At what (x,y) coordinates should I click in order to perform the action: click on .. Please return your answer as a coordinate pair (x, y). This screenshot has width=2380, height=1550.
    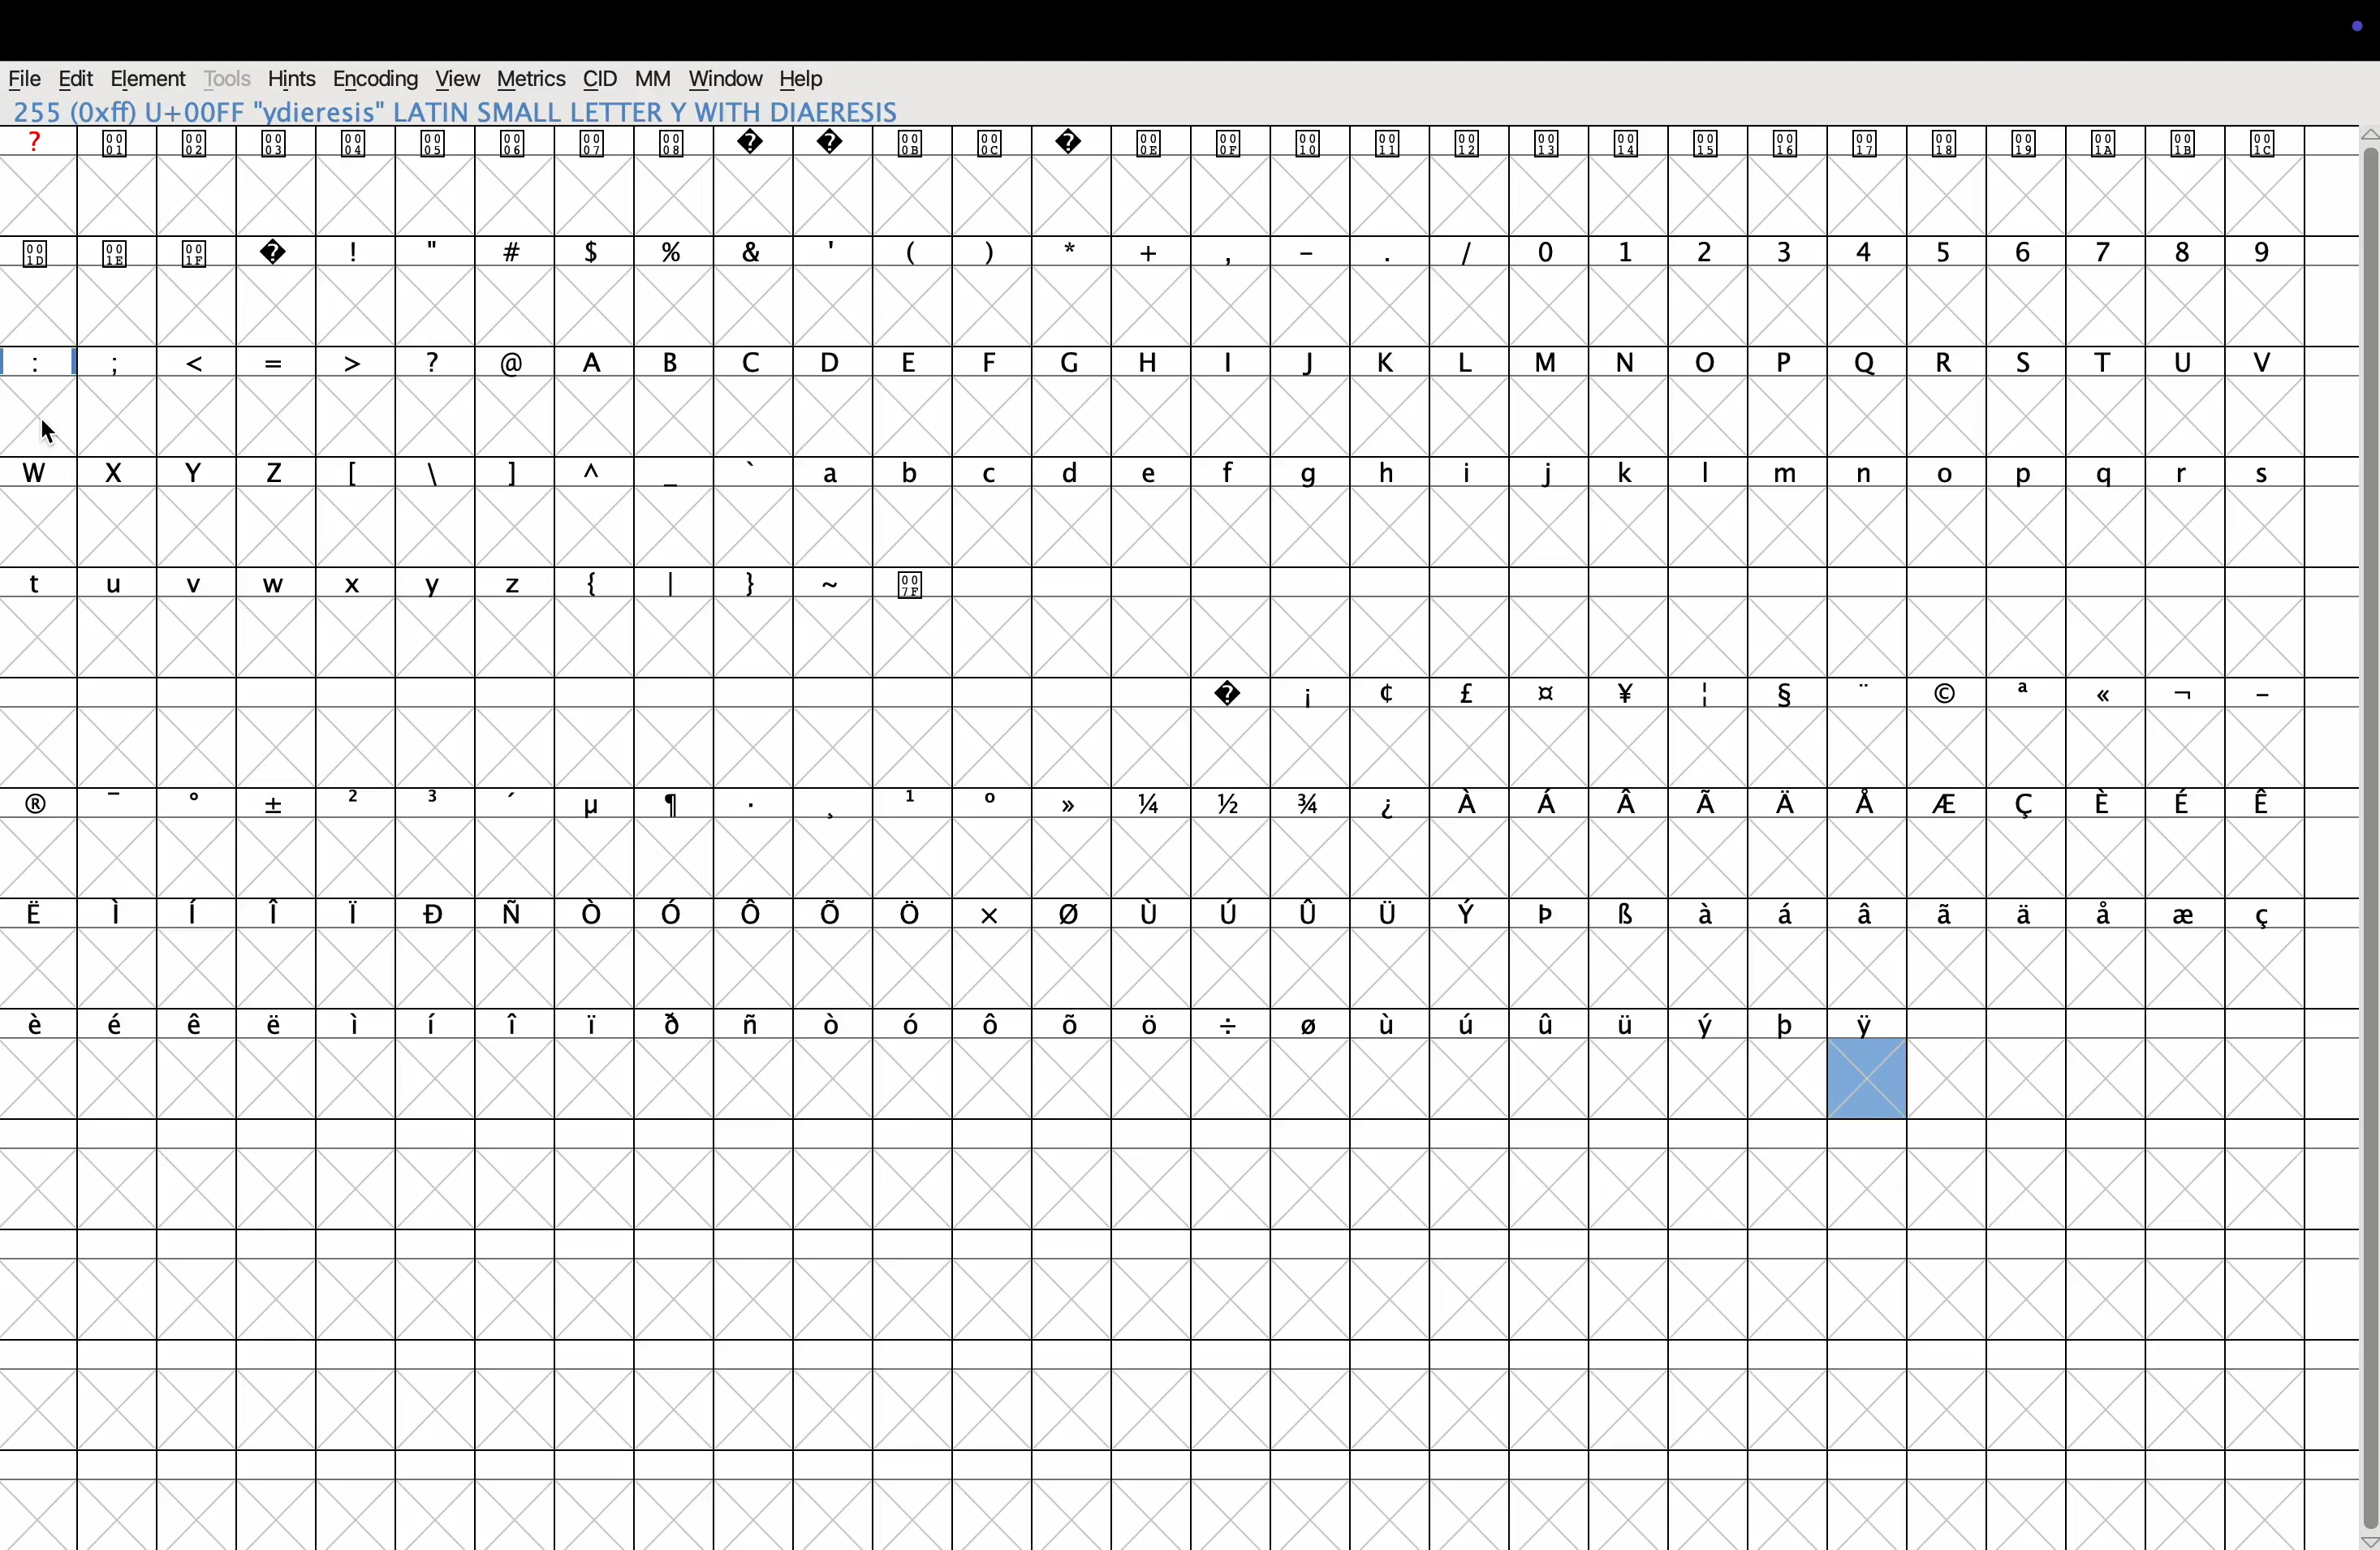
    Looking at the image, I should click on (1390, 280).